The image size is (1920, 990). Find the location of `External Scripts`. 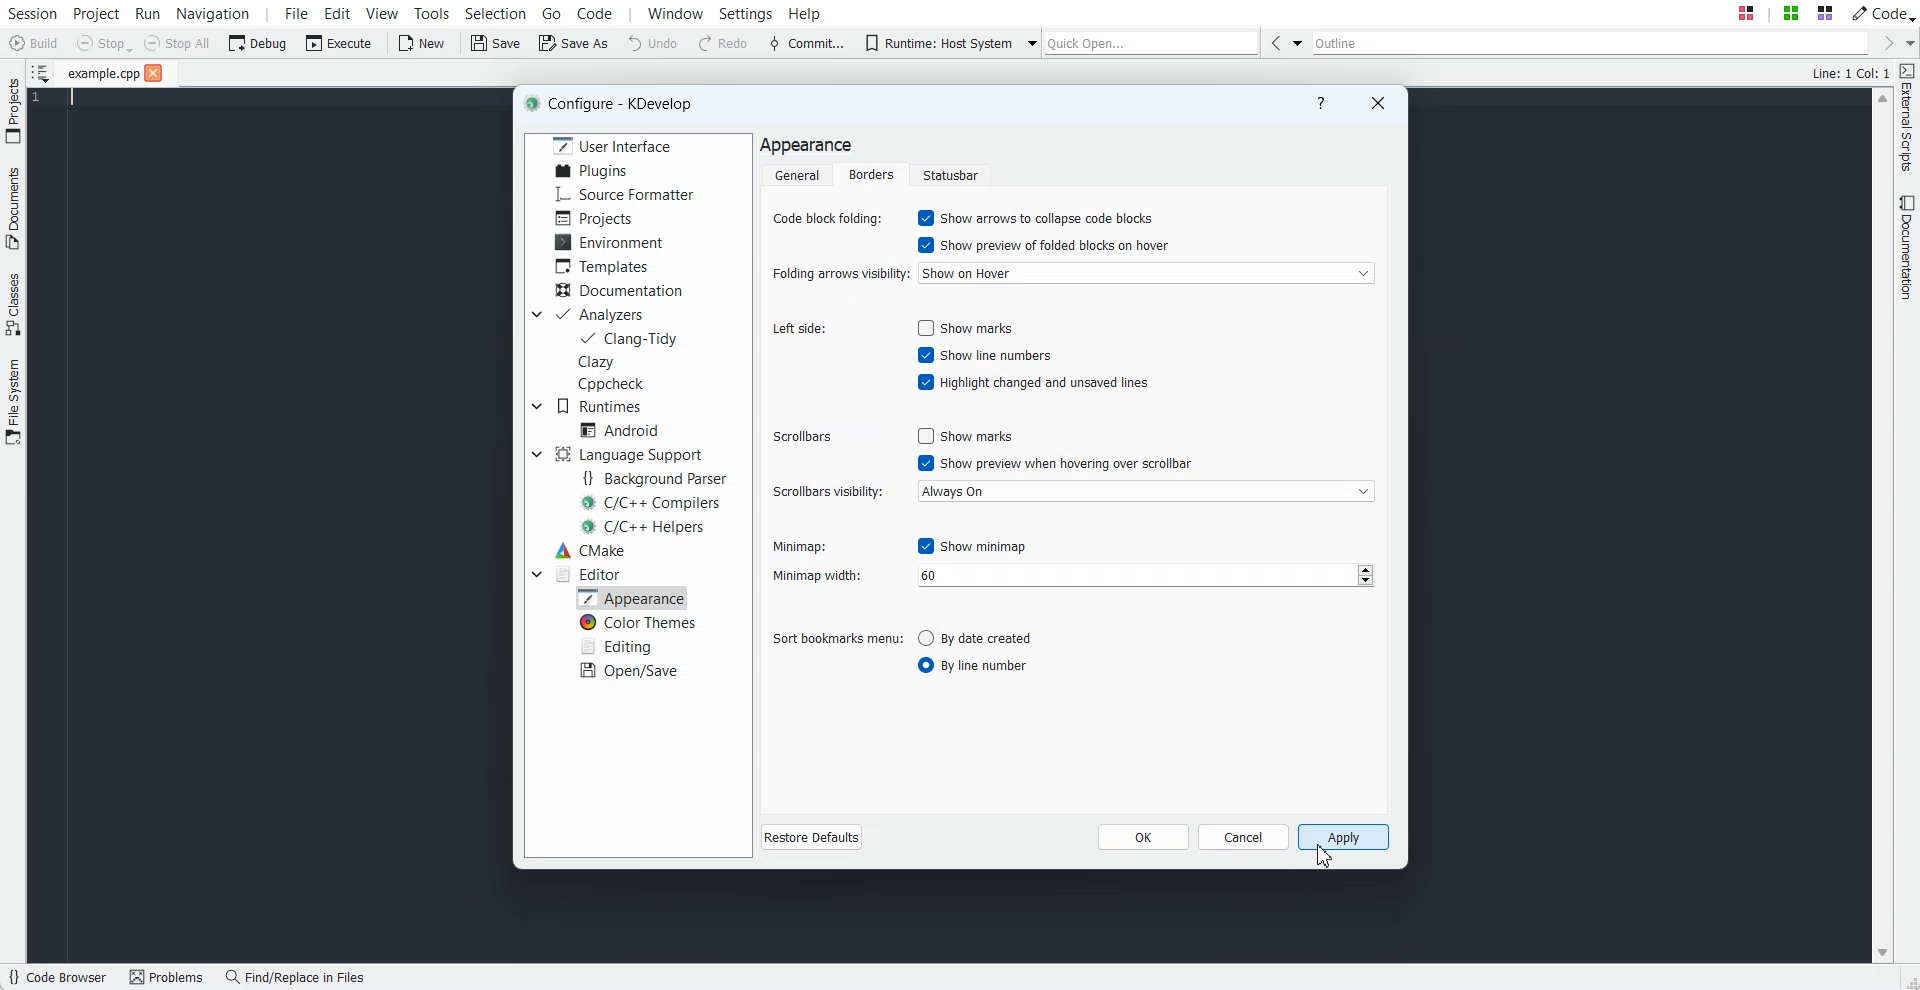

External Scripts is located at coordinates (1908, 118).